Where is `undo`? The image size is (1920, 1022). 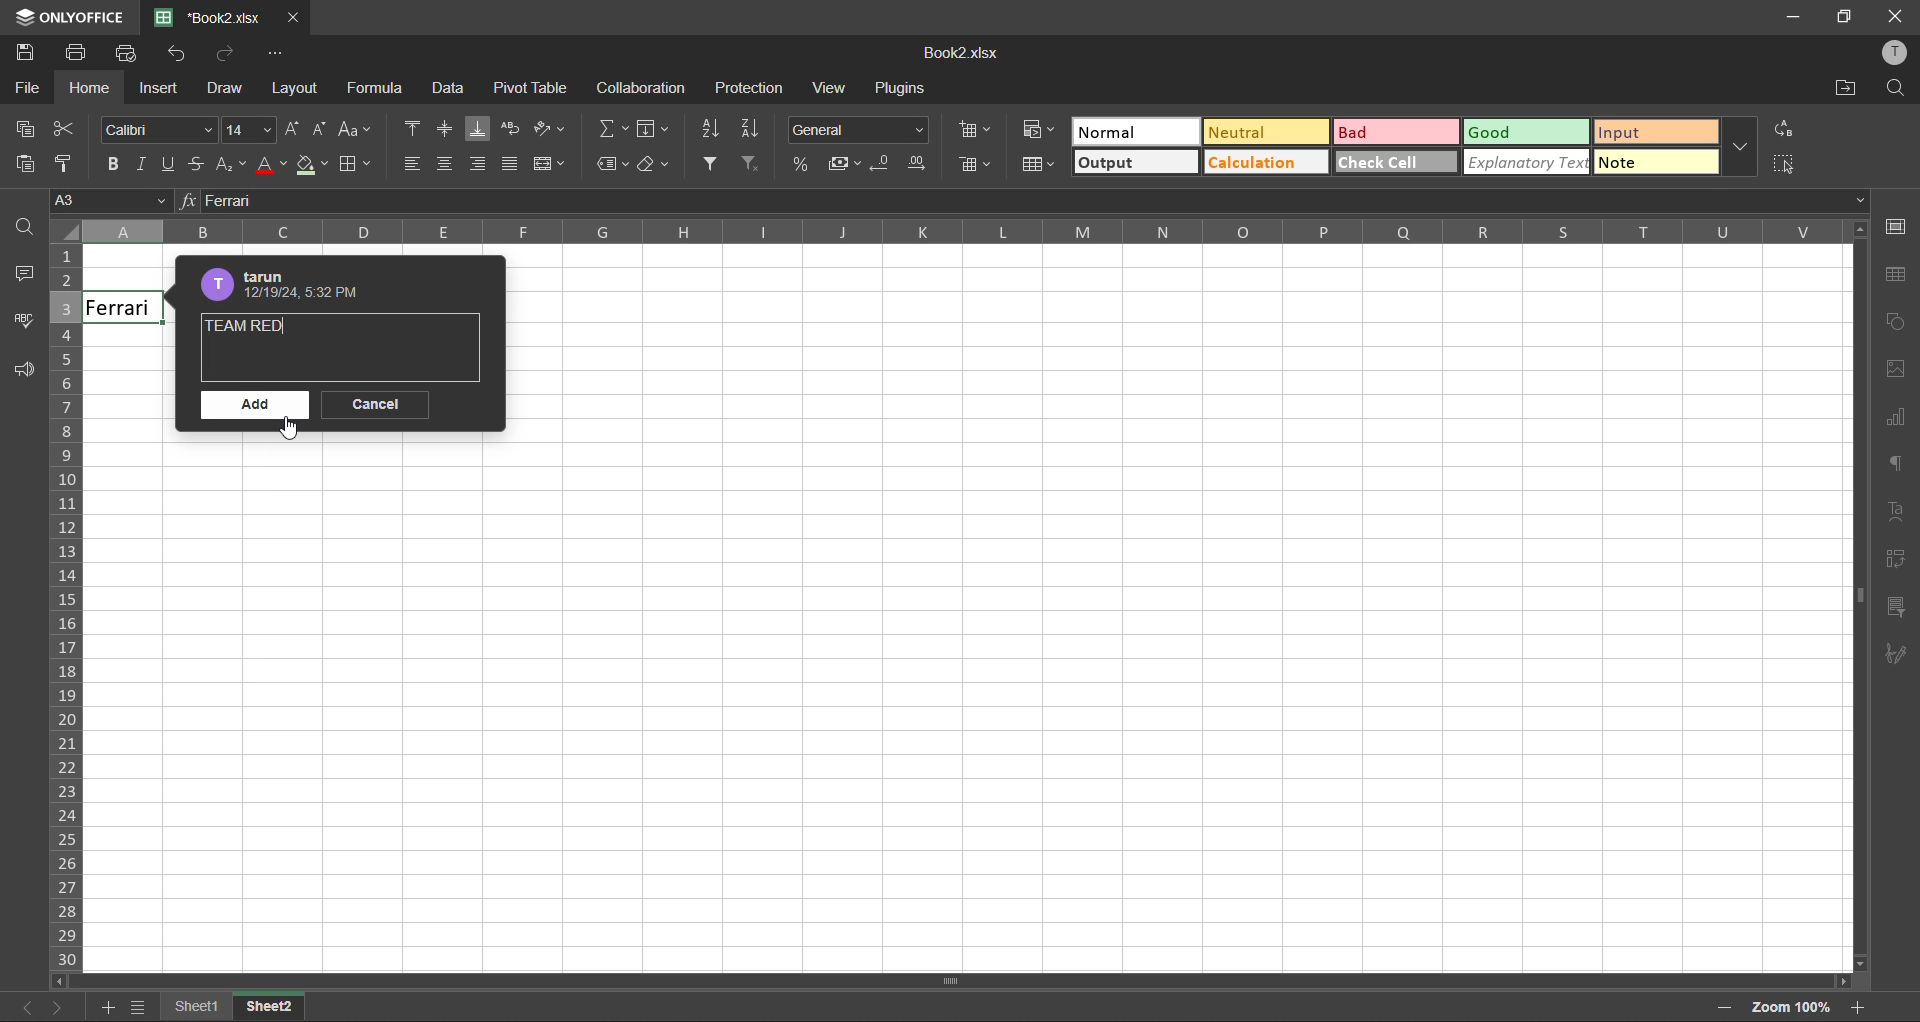 undo is located at coordinates (177, 52).